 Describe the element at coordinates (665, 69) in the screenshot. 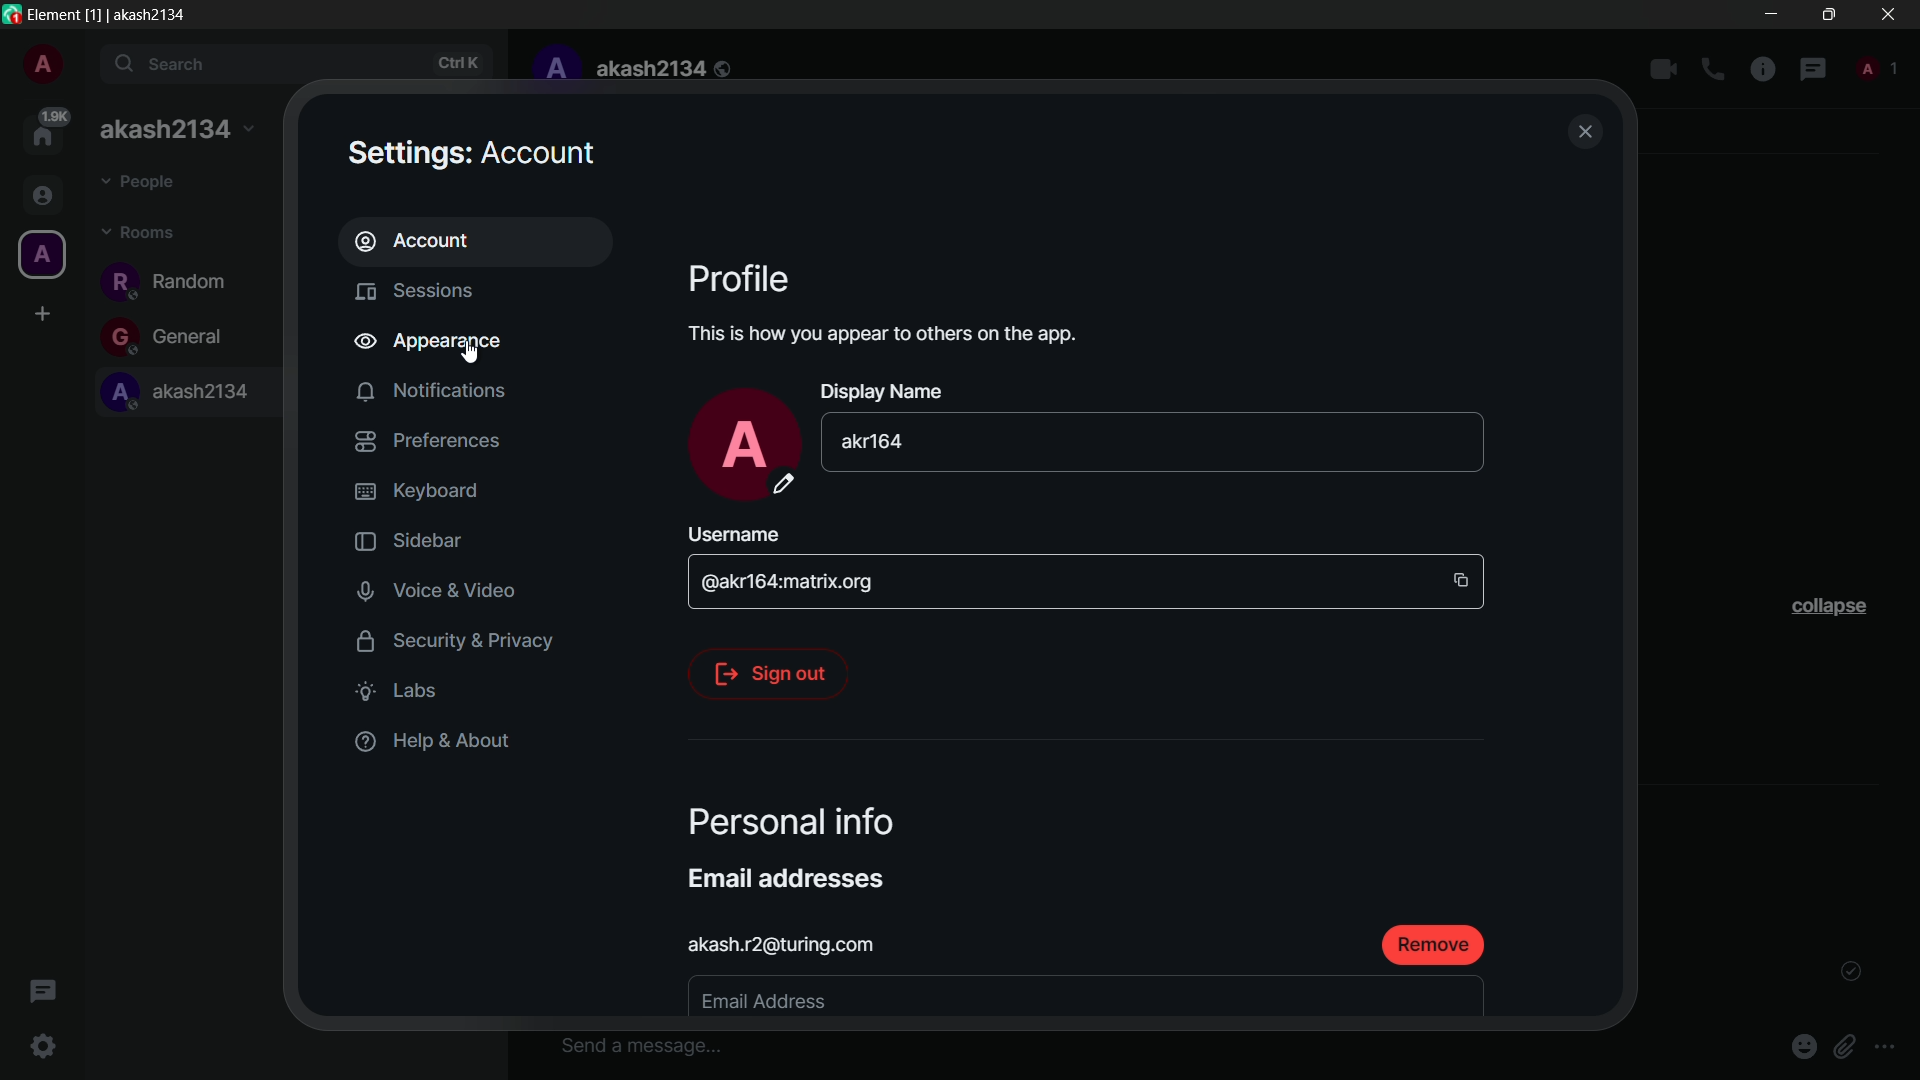

I see `akash2134` at that location.